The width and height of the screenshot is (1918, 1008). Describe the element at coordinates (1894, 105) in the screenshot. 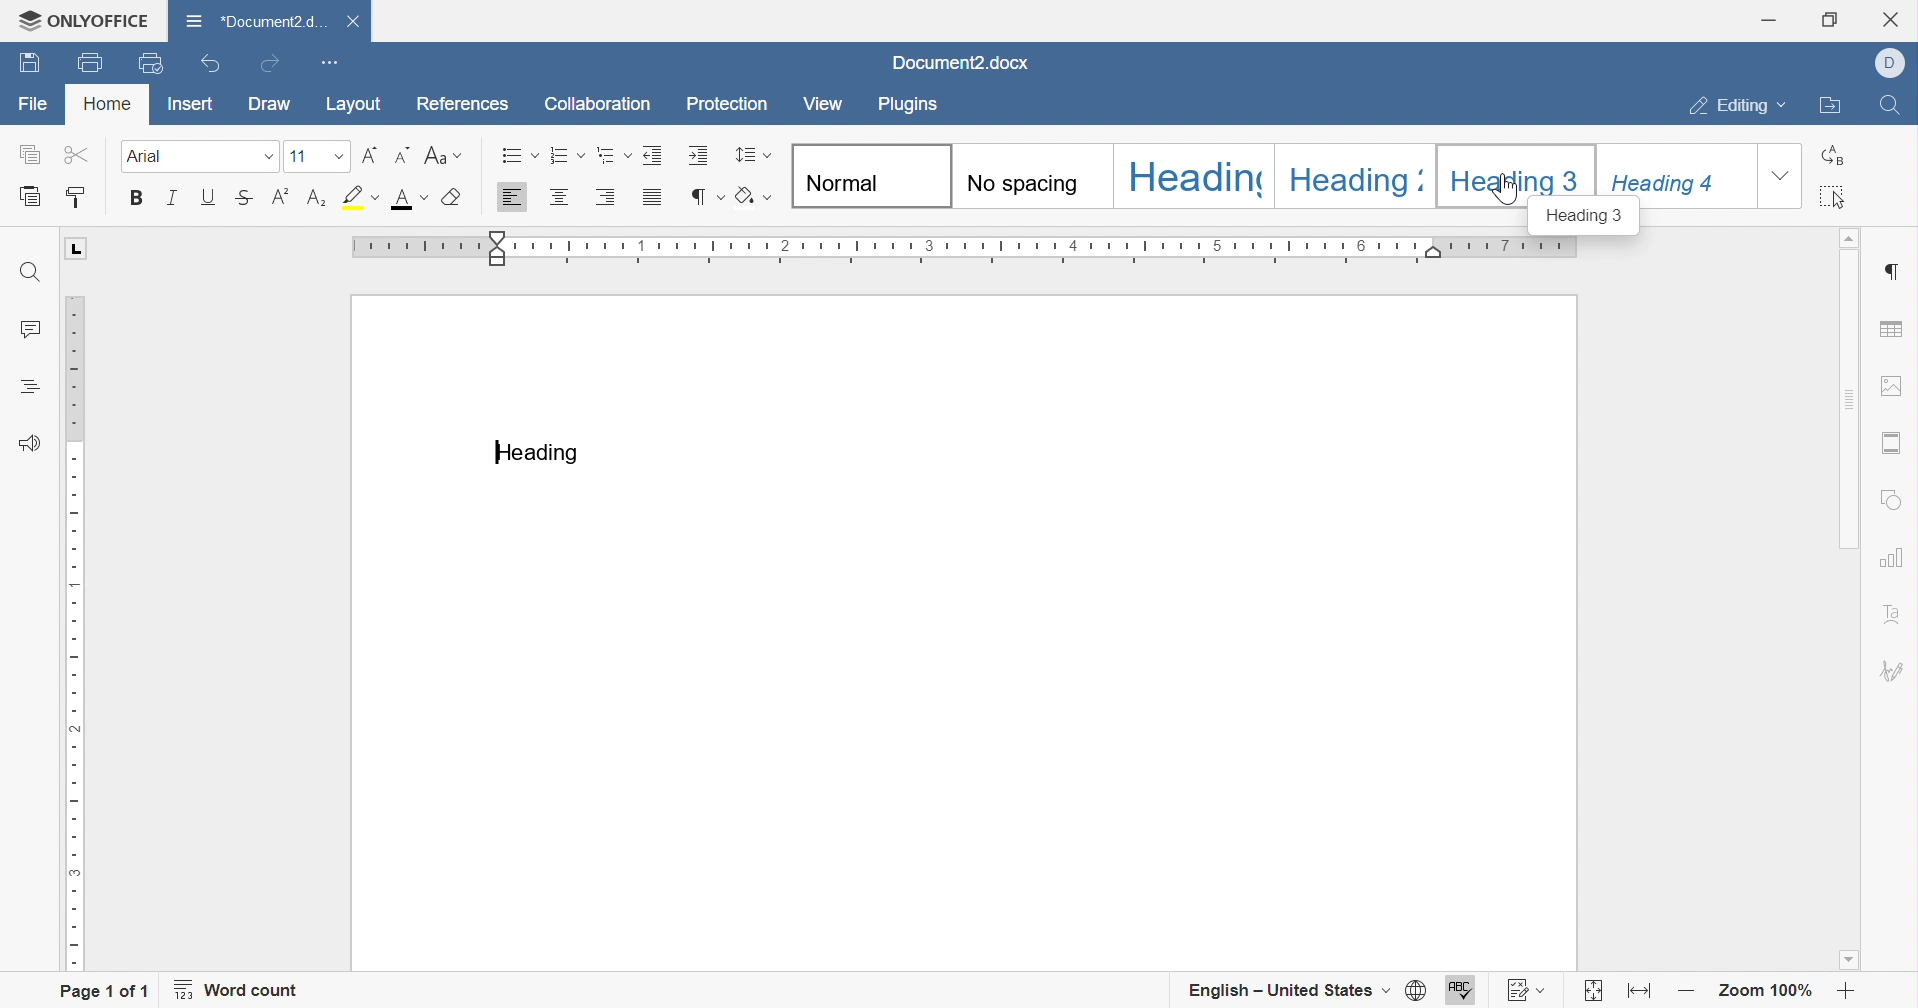

I see `Find` at that location.